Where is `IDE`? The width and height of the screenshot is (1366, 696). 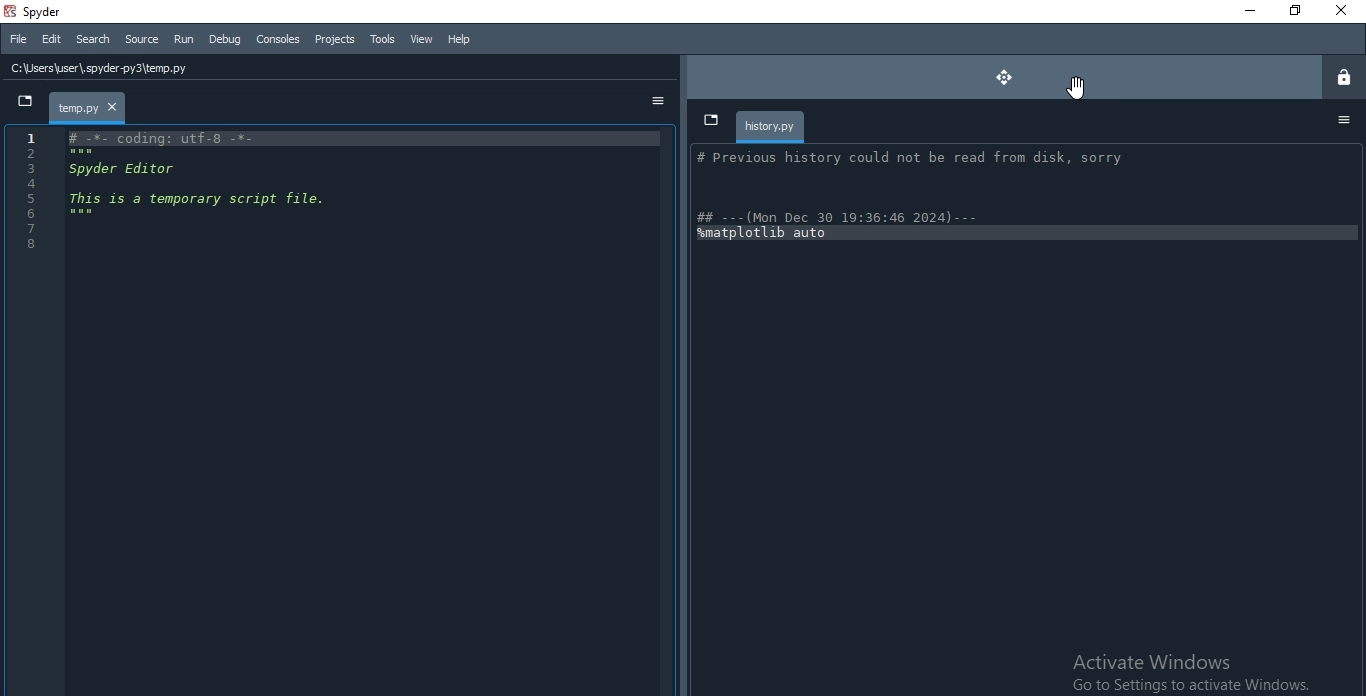 IDE is located at coordinates (345, 411).